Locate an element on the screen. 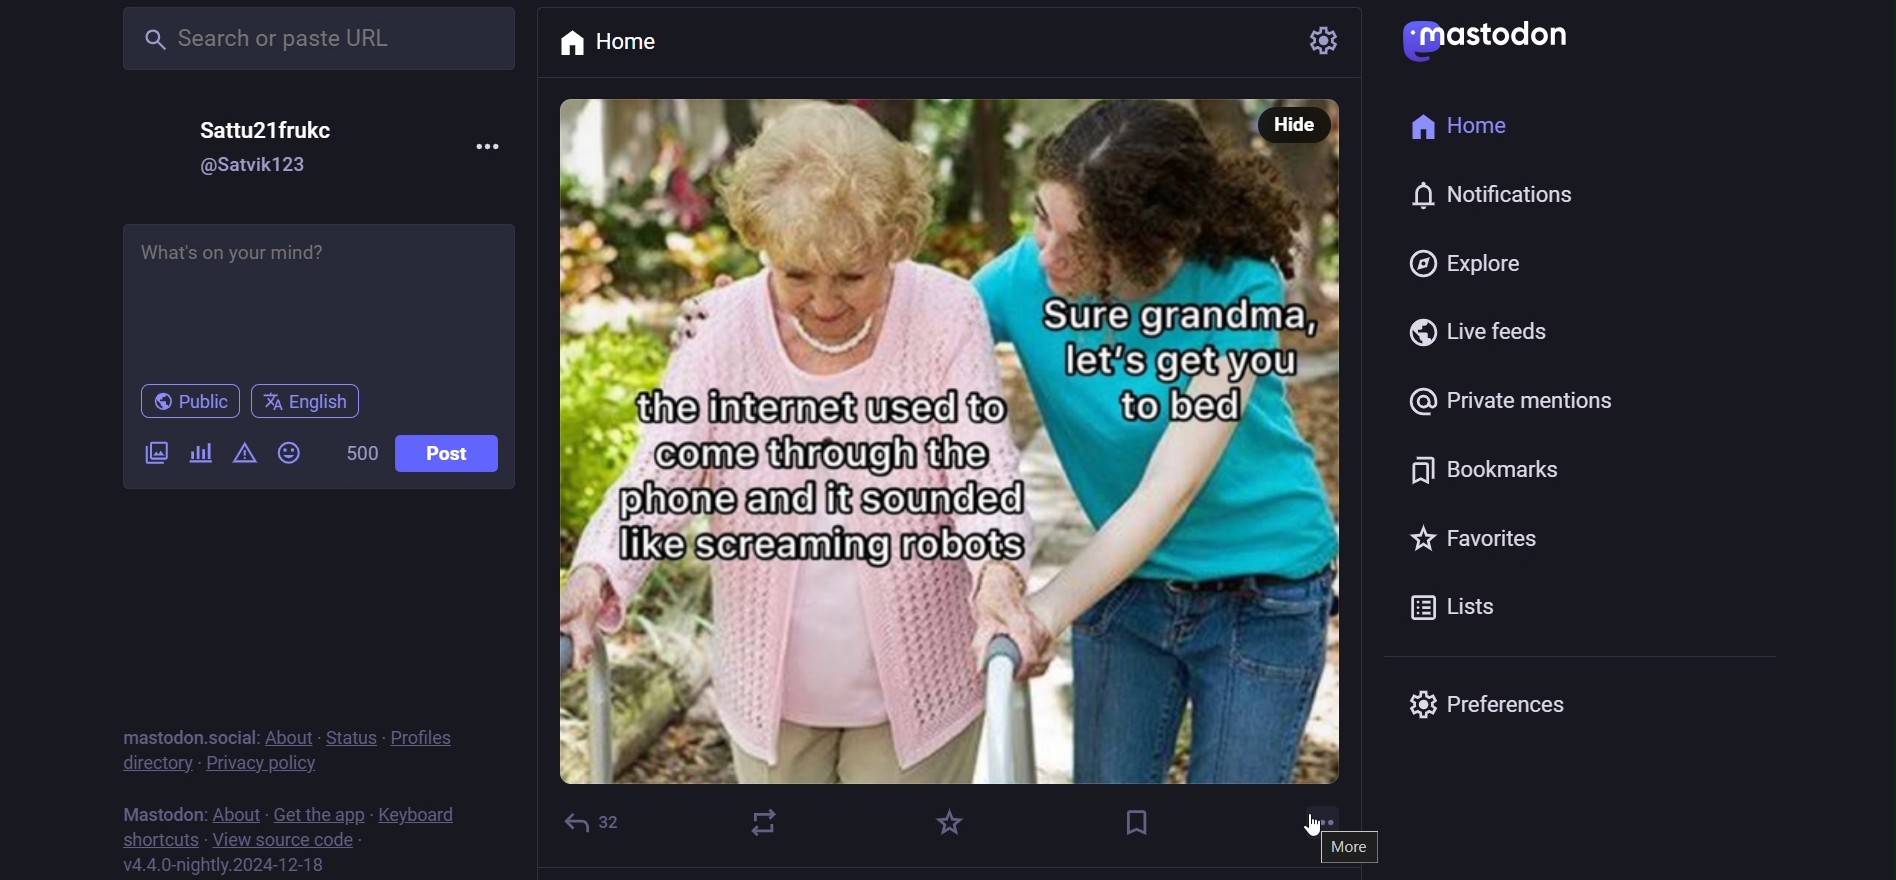 This screenshot has width=1896, height=880. search is located at coordinates (319, 40).